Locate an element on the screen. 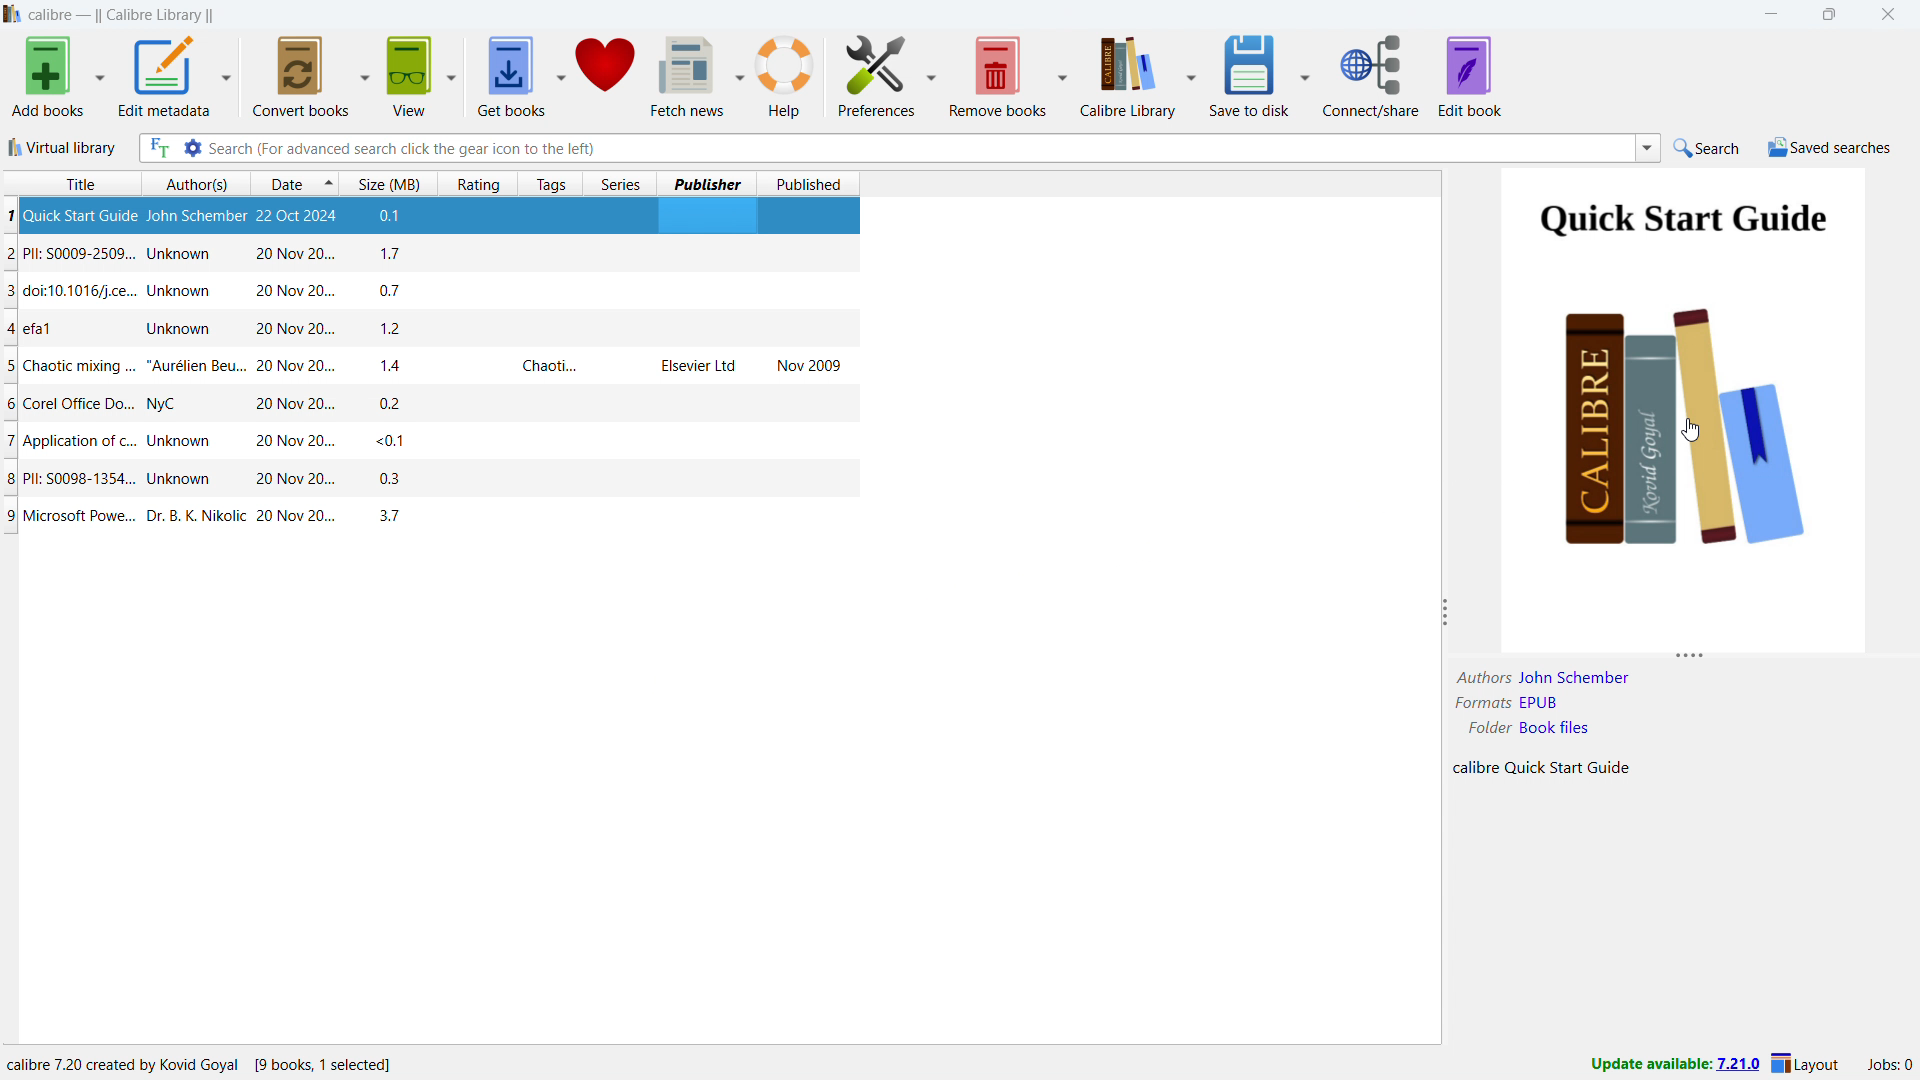 The width and height of the screenshot is (1920, 1080). 22 Oct 2024 is located at coordinates (305, 218).